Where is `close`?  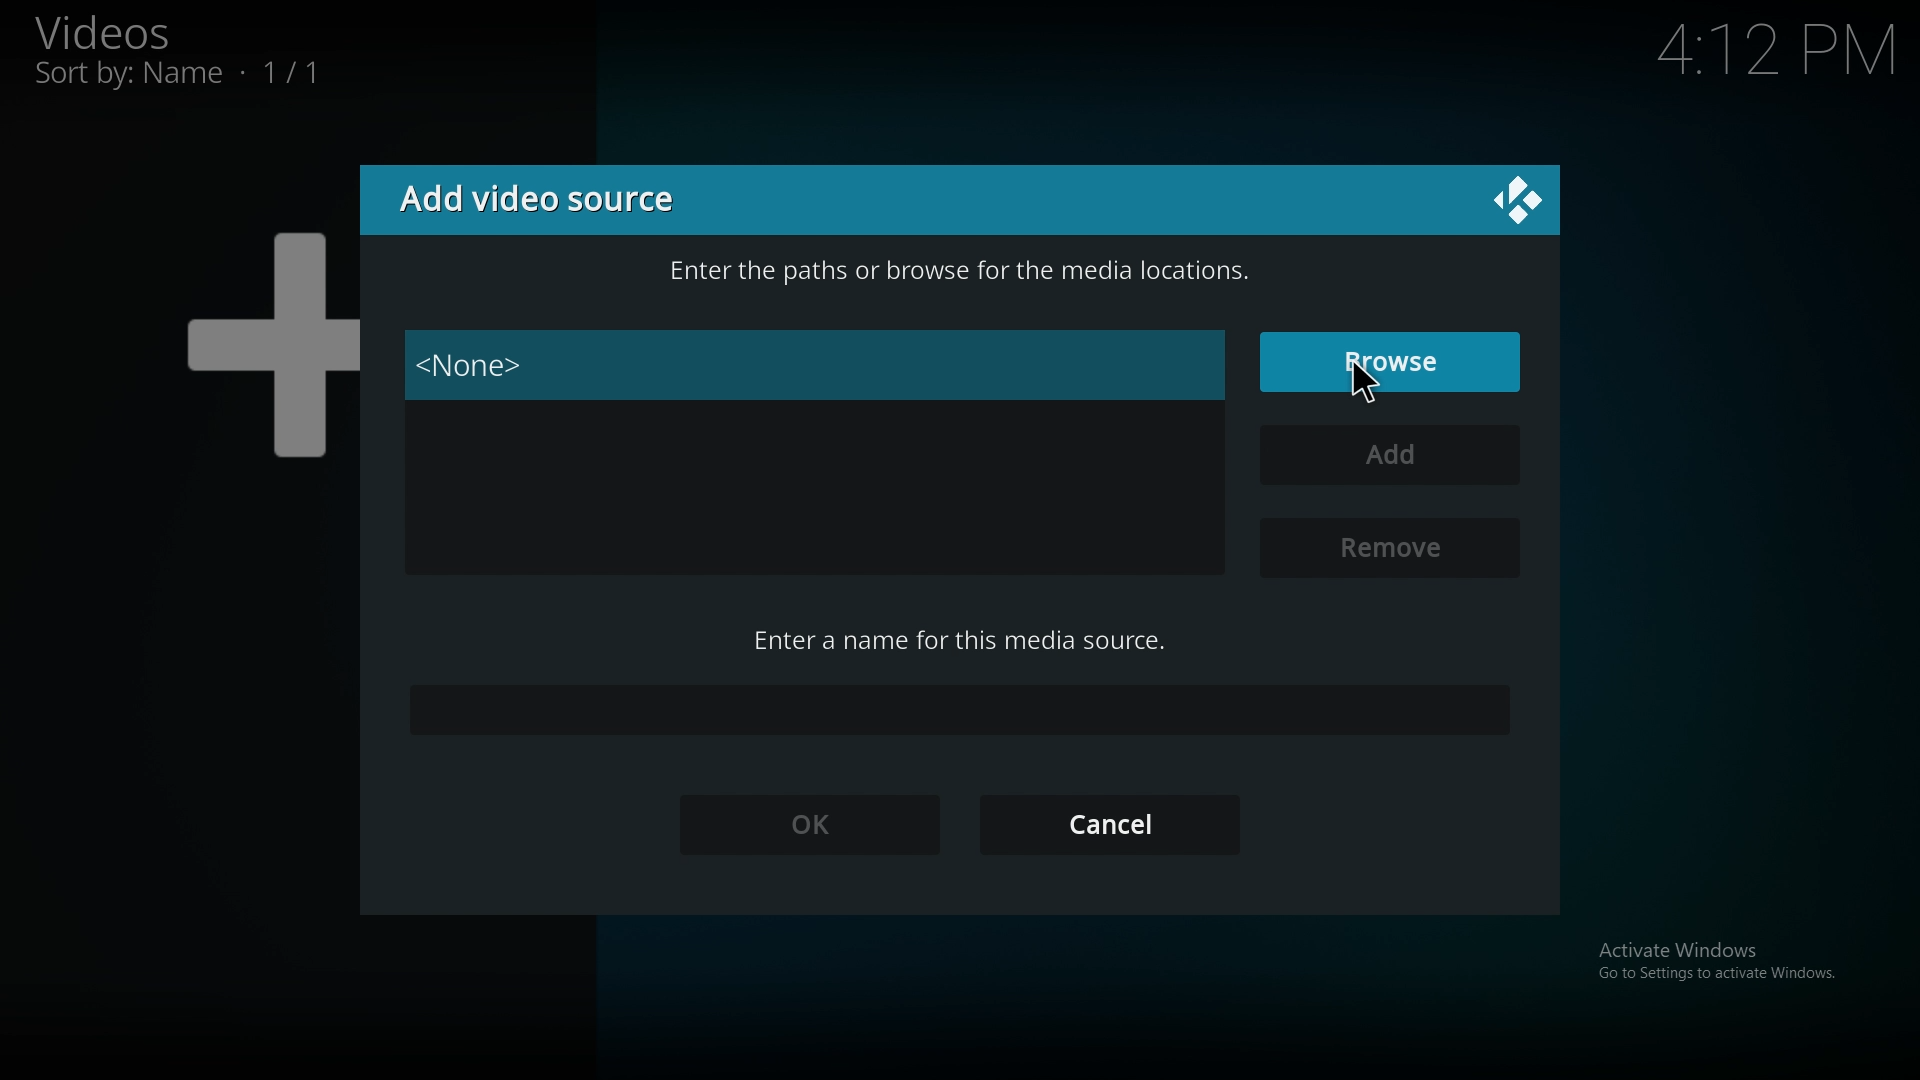
close is located at coordinates (1519, 201).